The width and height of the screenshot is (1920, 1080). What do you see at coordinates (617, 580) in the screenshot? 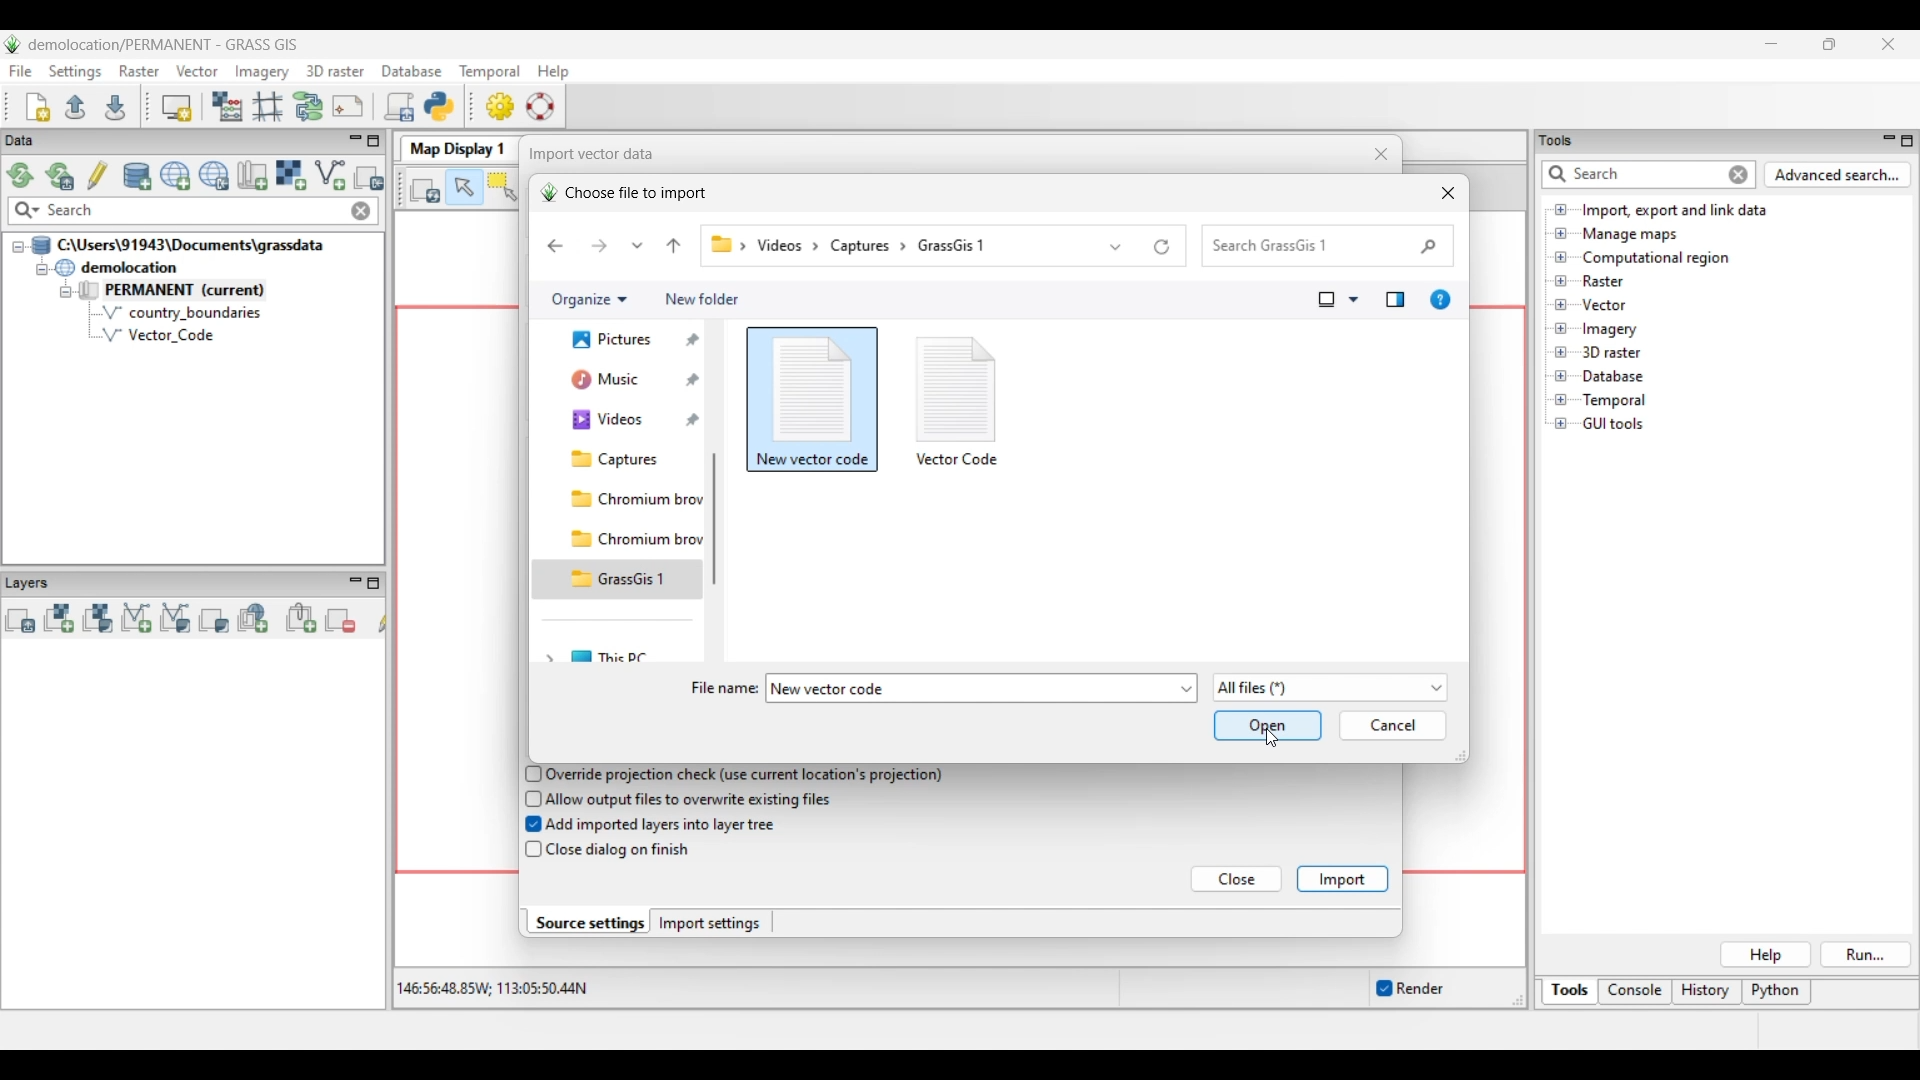
I see `GrassGis 1 folder highlighted as the current folder` at bounding box center [617, 580].